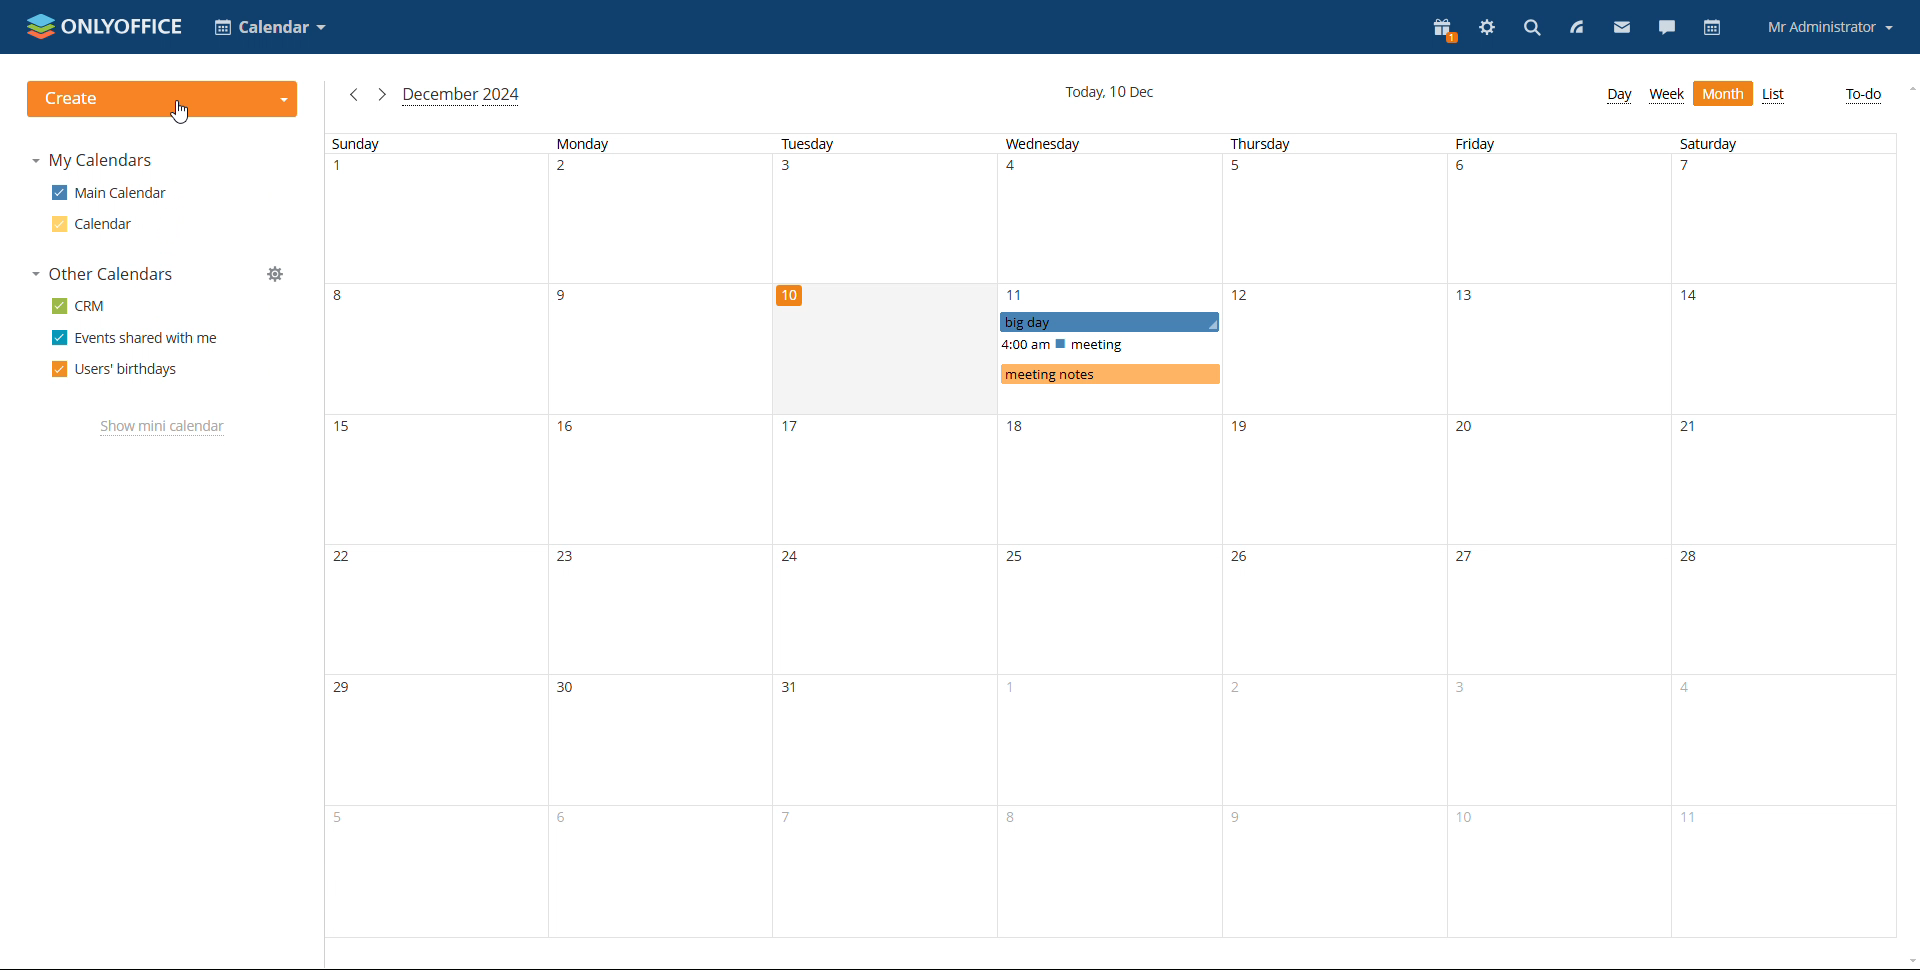  Describe the element at coordinates (659, 534) in the screenshot. I see `monday` at that location.